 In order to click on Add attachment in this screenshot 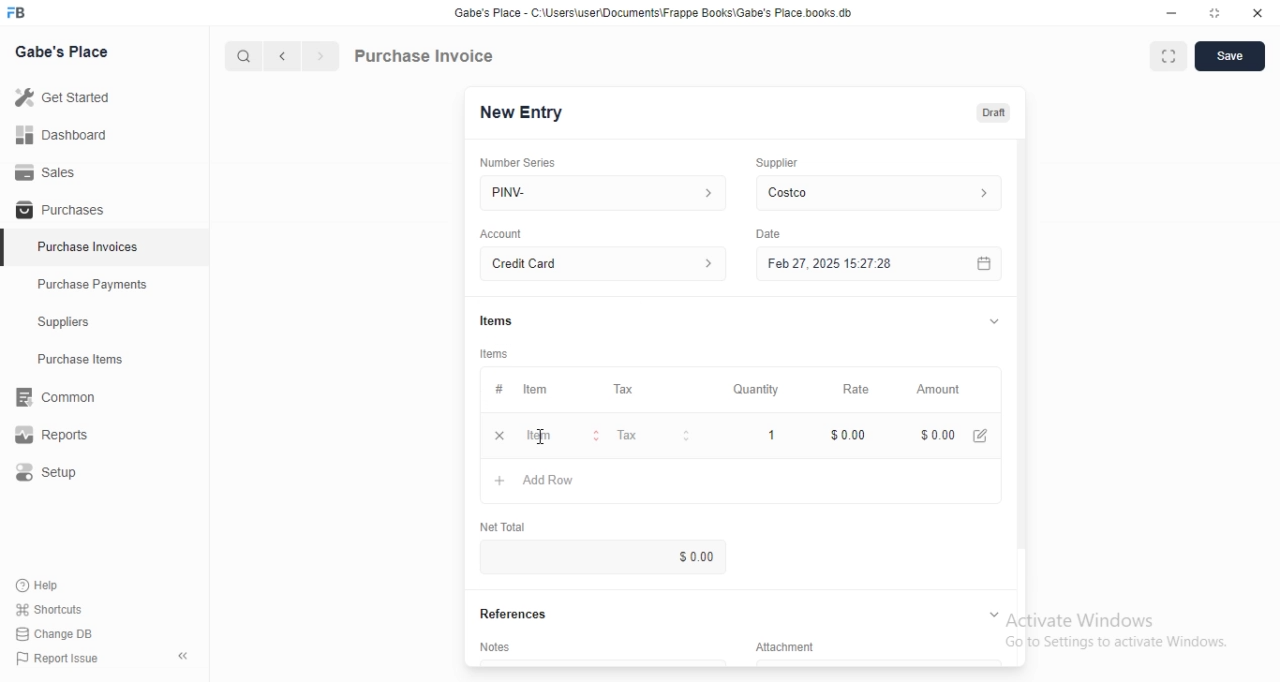, I will do `click(879, 662)`.